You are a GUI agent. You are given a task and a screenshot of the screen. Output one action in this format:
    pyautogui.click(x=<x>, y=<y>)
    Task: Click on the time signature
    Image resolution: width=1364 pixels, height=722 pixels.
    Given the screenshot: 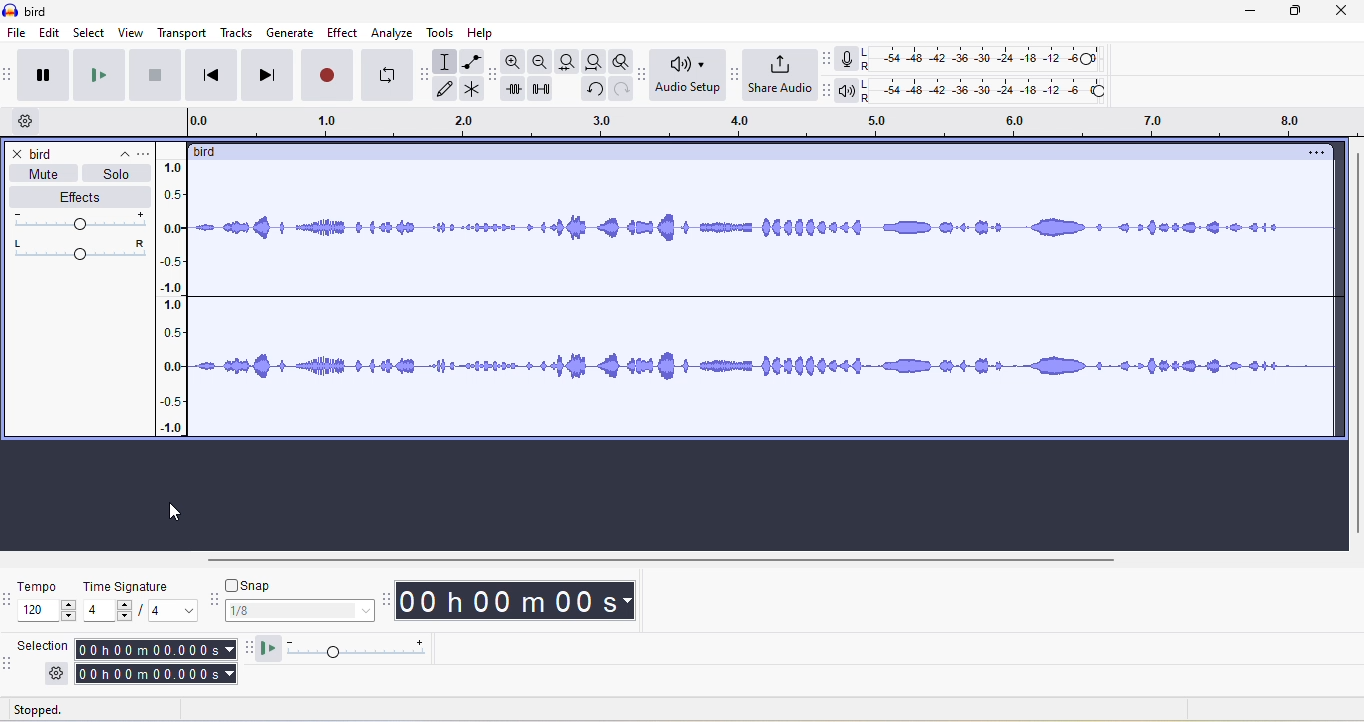 What is the action you would take?
    pyautogui.click(x=142, y=600)
    